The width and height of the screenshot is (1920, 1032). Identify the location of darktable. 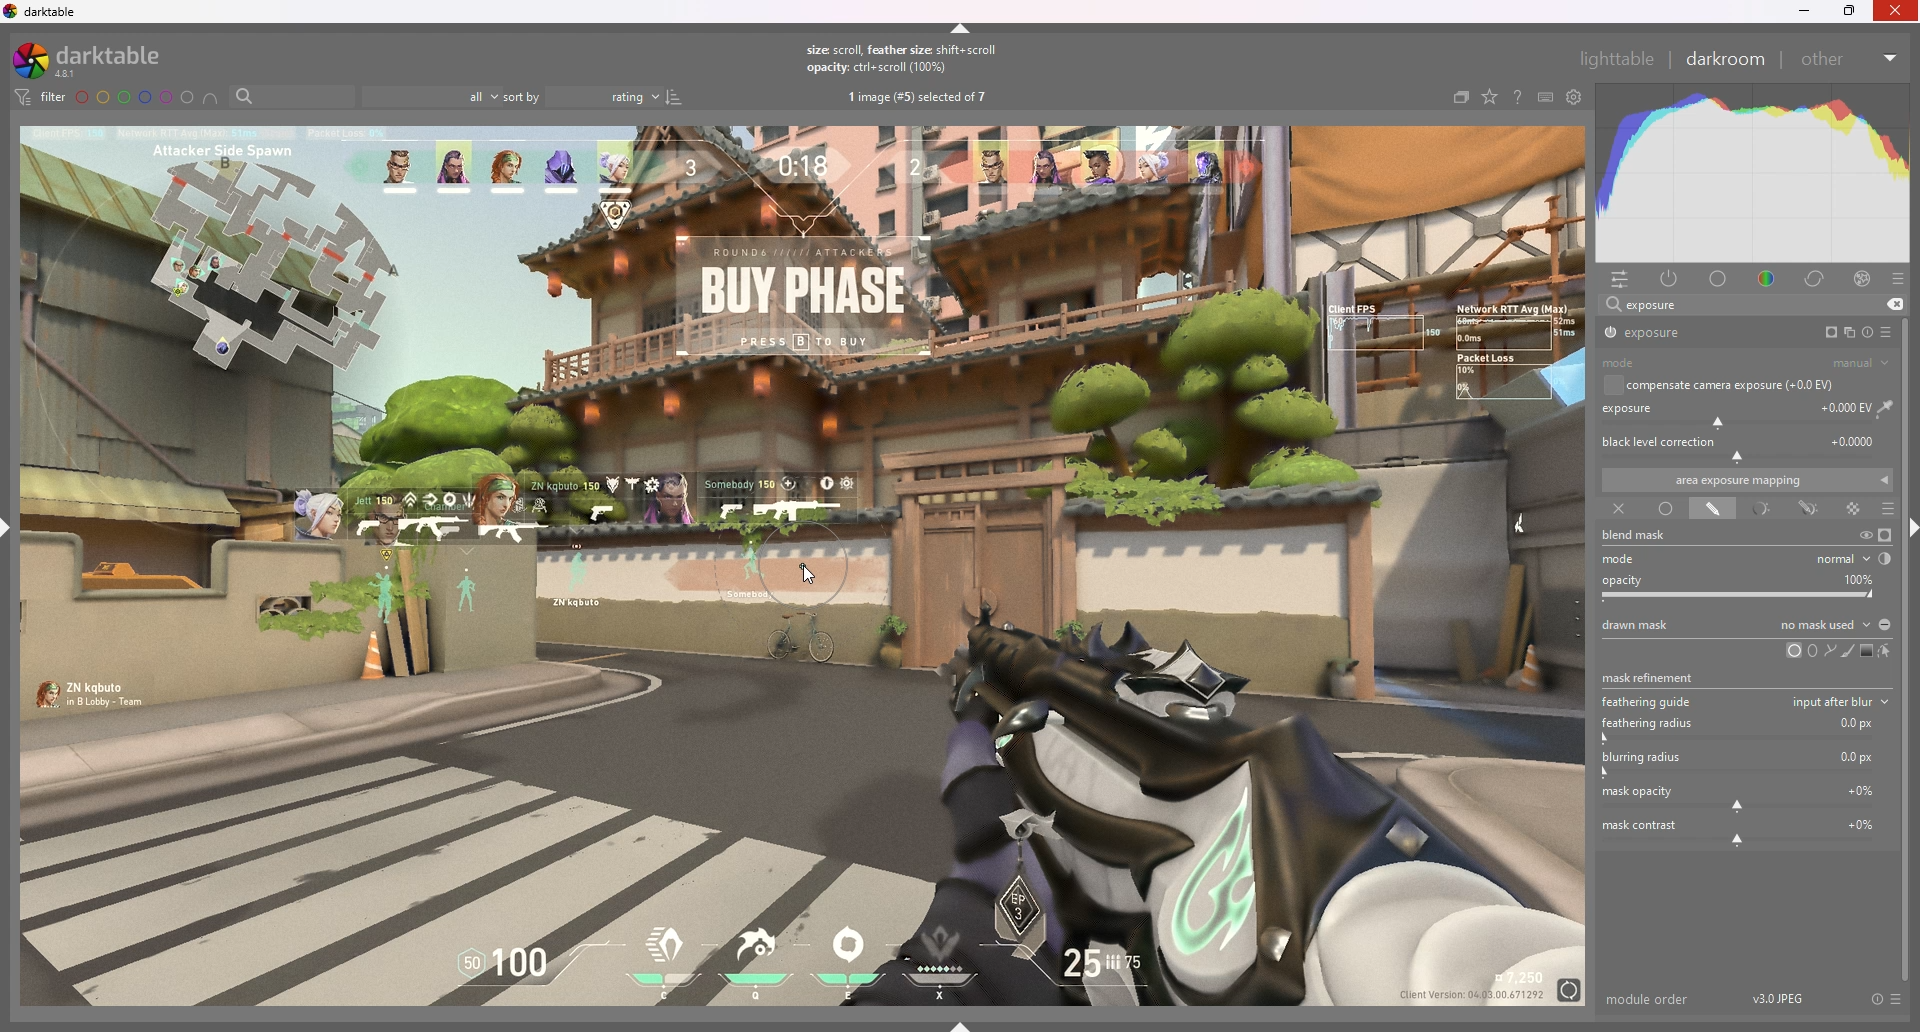
(44, 12).